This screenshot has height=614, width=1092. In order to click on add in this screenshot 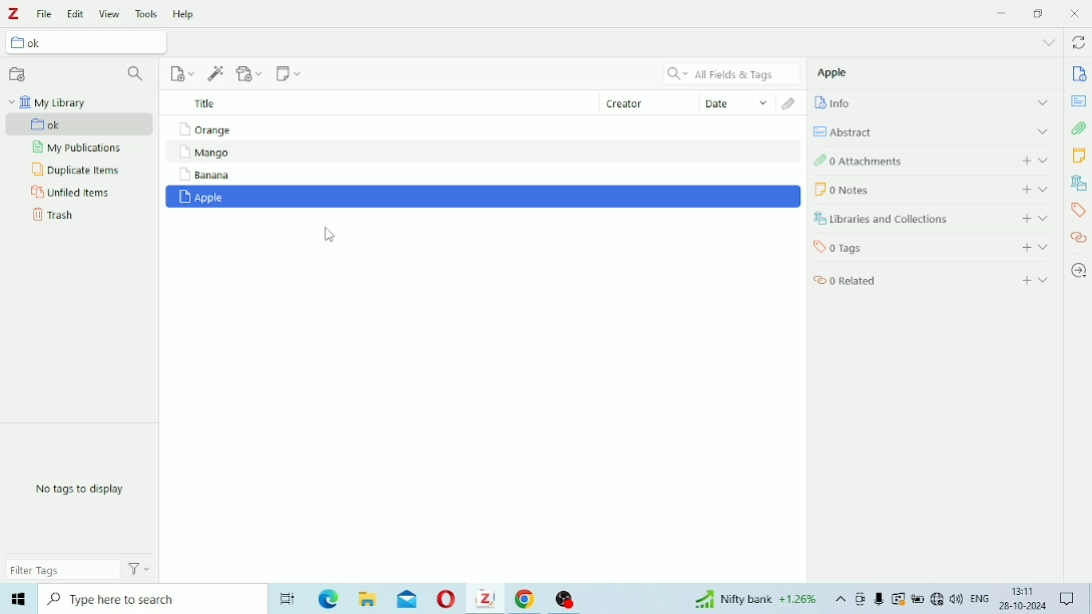, I will do `click(1024, 247)`.